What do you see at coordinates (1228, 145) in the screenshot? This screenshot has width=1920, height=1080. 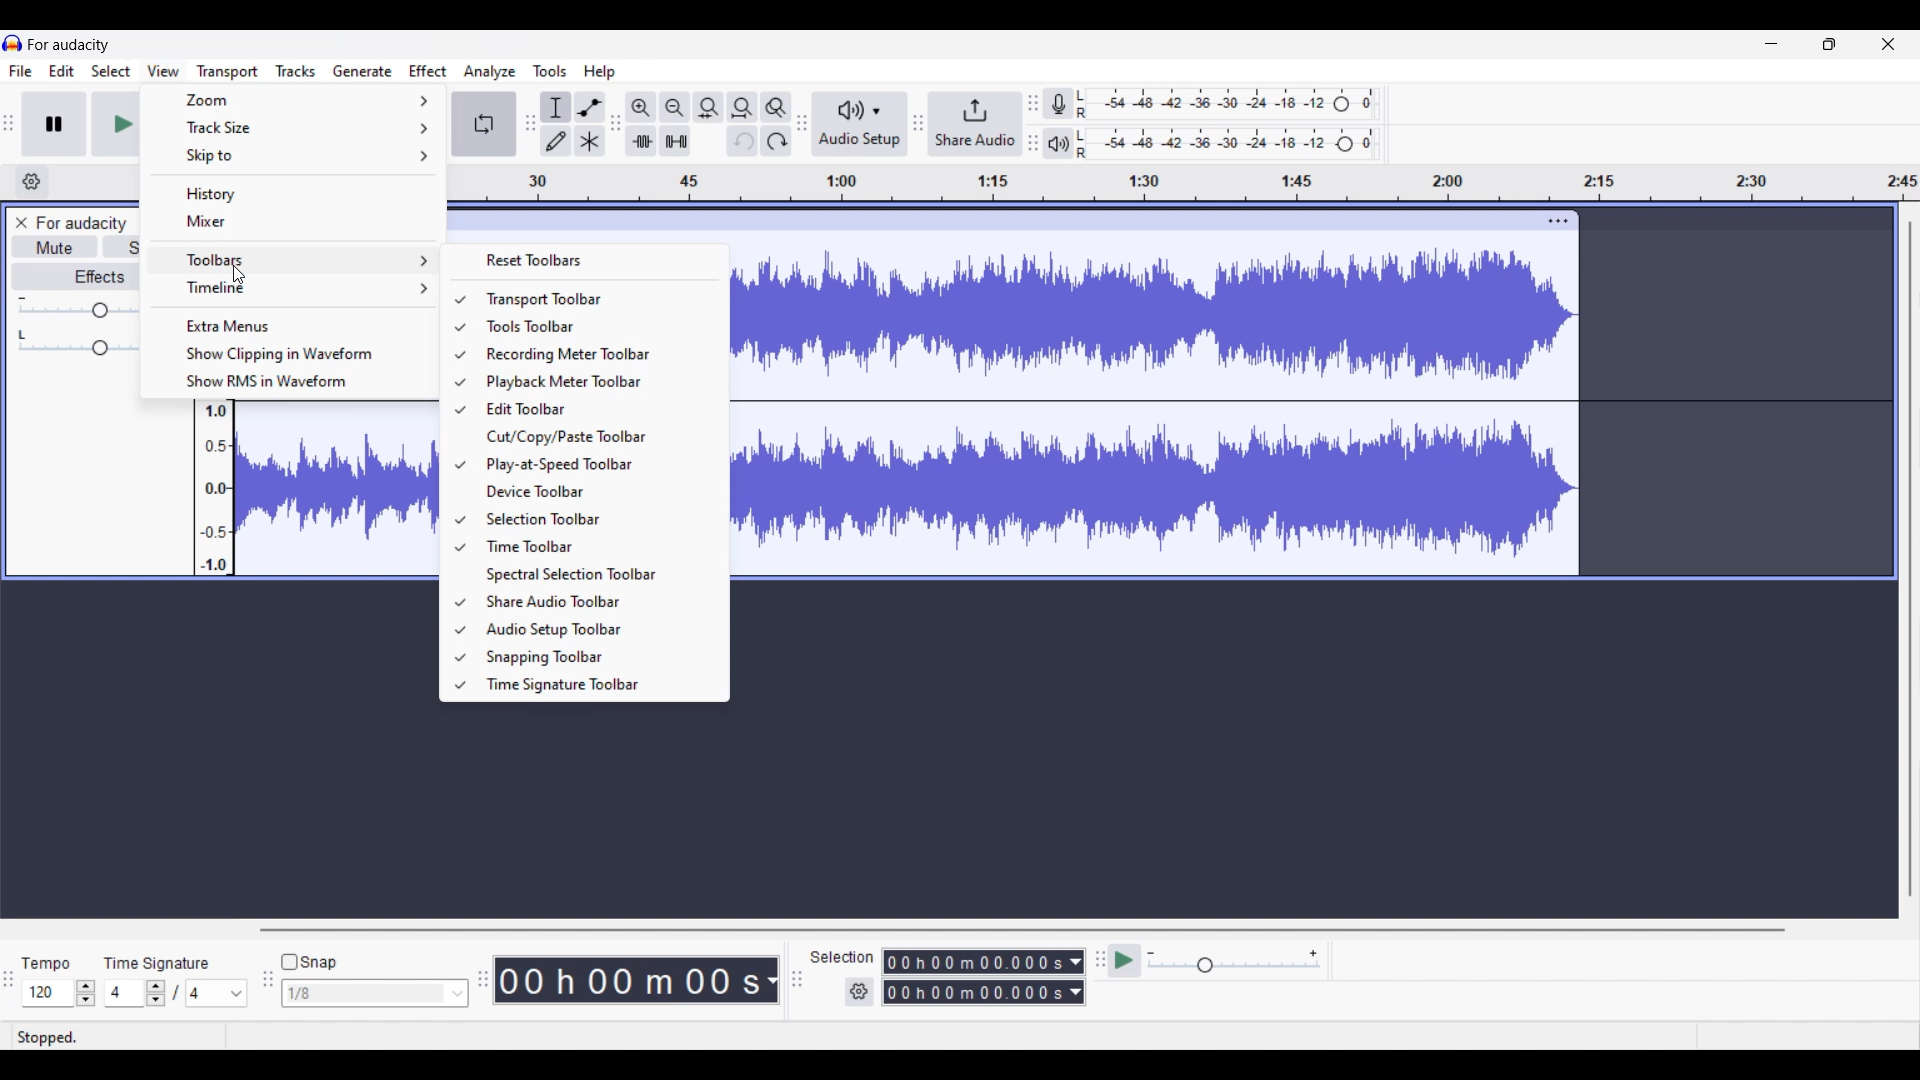 I see `Playback level` at bounding box center [1228, 145].